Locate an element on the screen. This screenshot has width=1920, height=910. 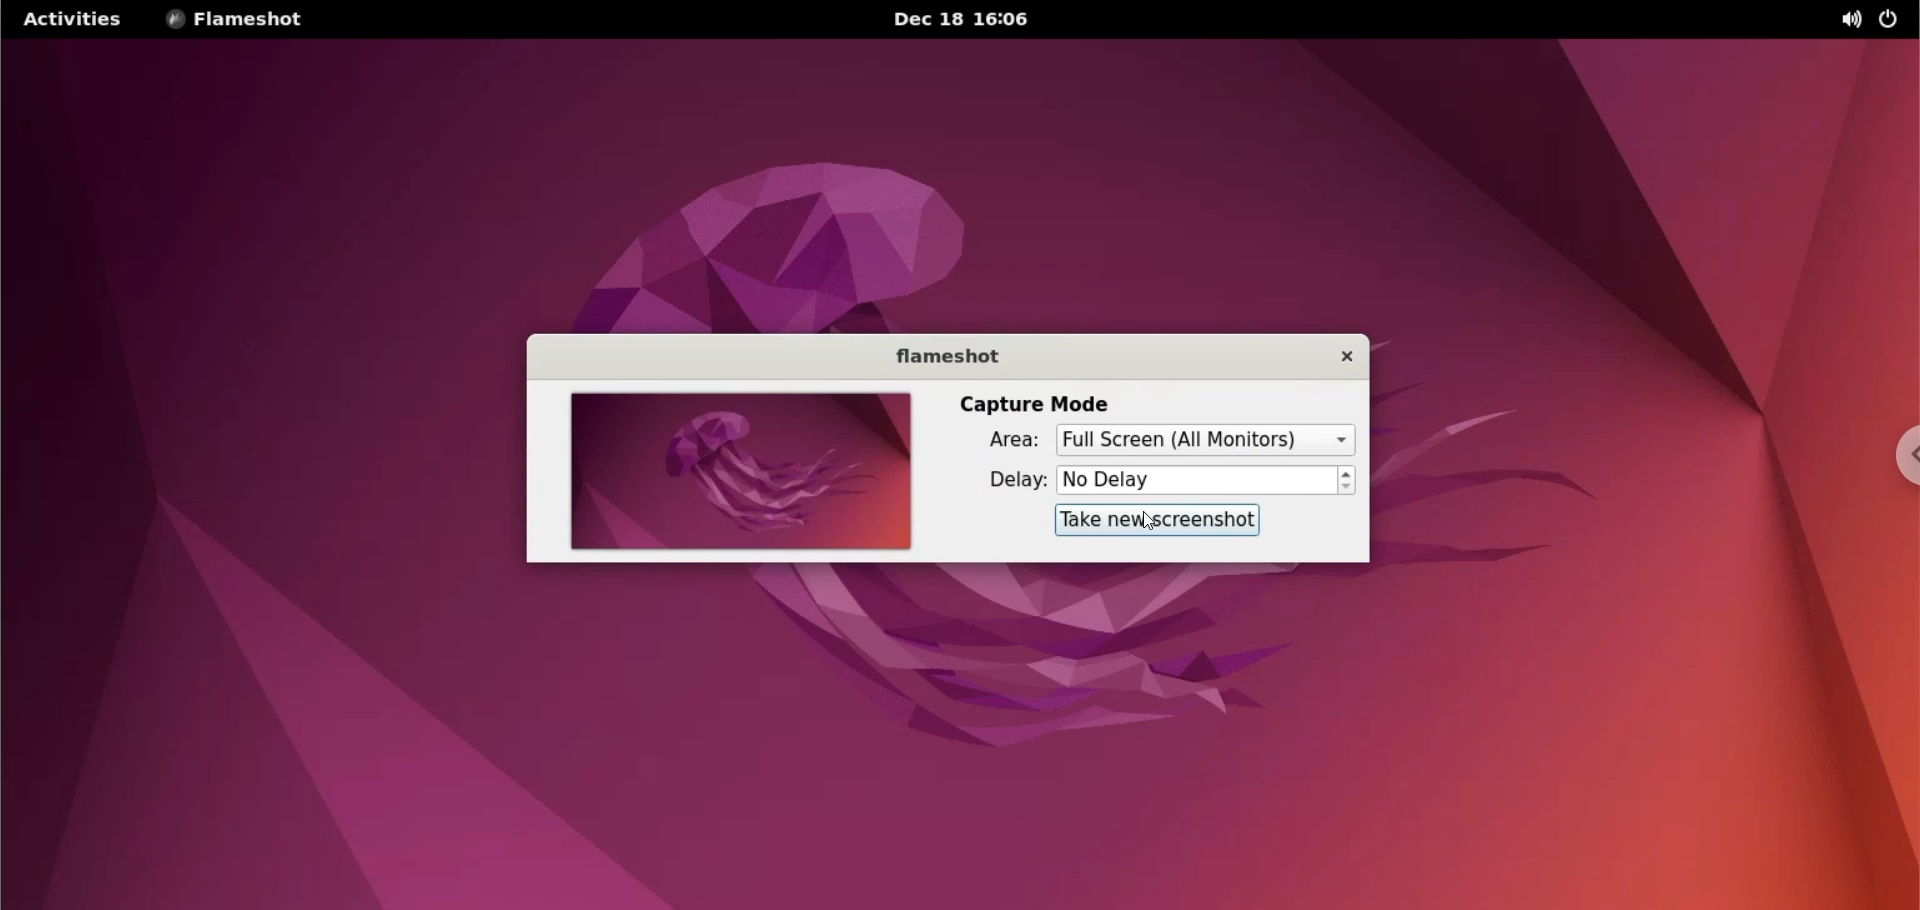
close is located at coordinates (1341, 358).